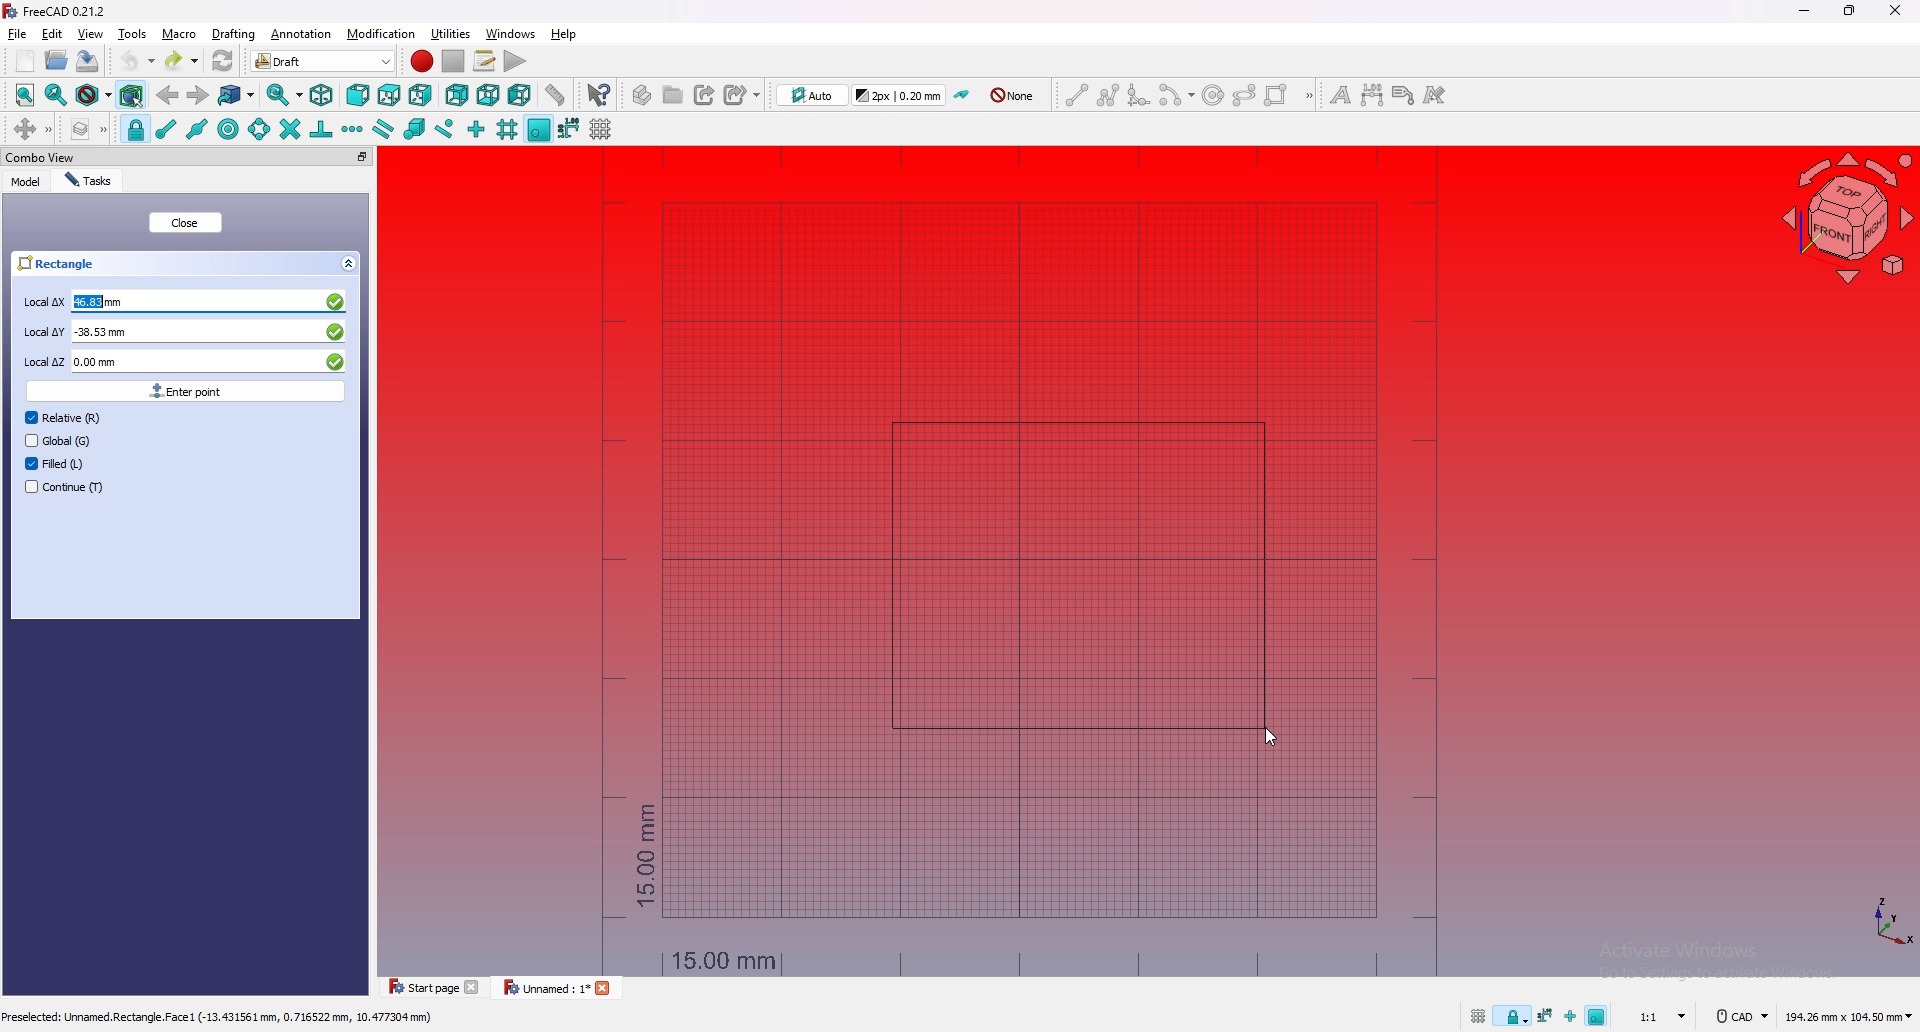  Describe the element at coordinates (197, 129) in the screenshot. I see `snap midpoint` at that location.